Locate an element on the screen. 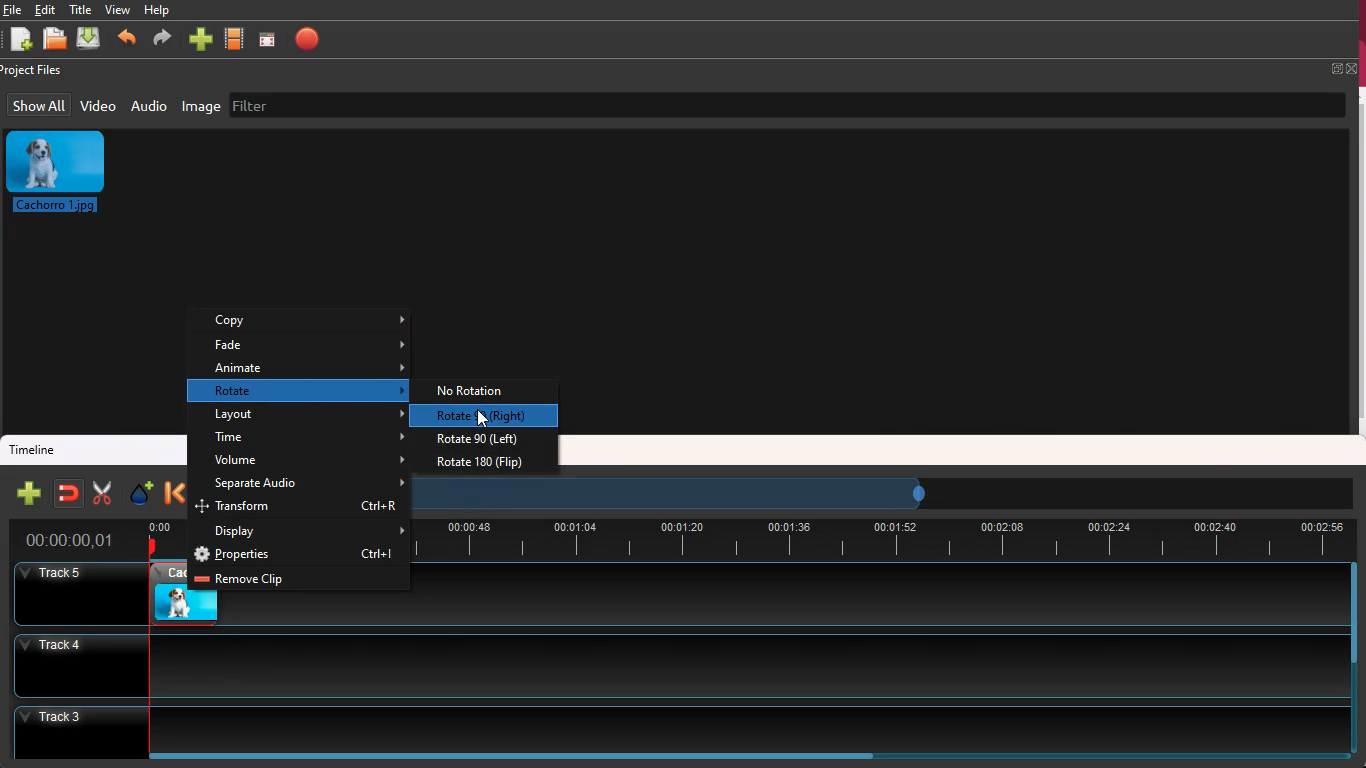  separate audio is located at coordinates (308, 485).